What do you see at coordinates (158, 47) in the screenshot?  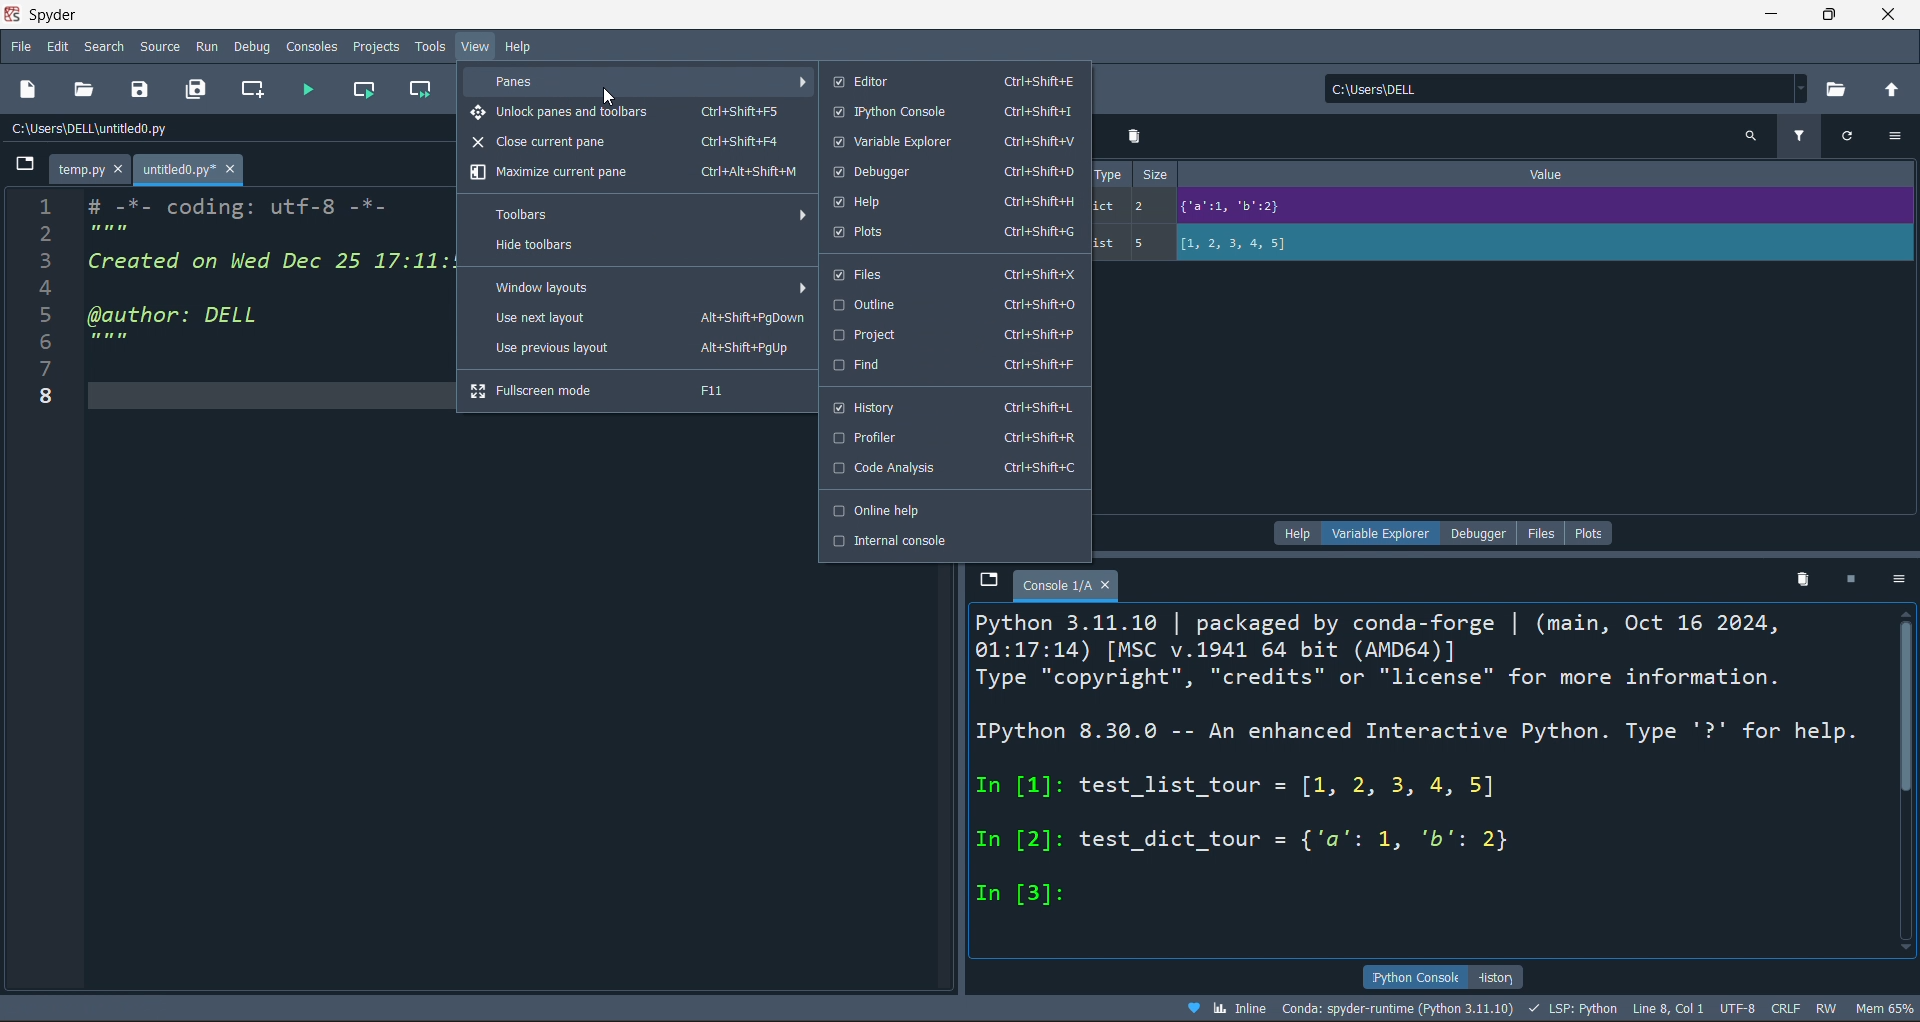 I see `source` at bounding box center [158, 47].